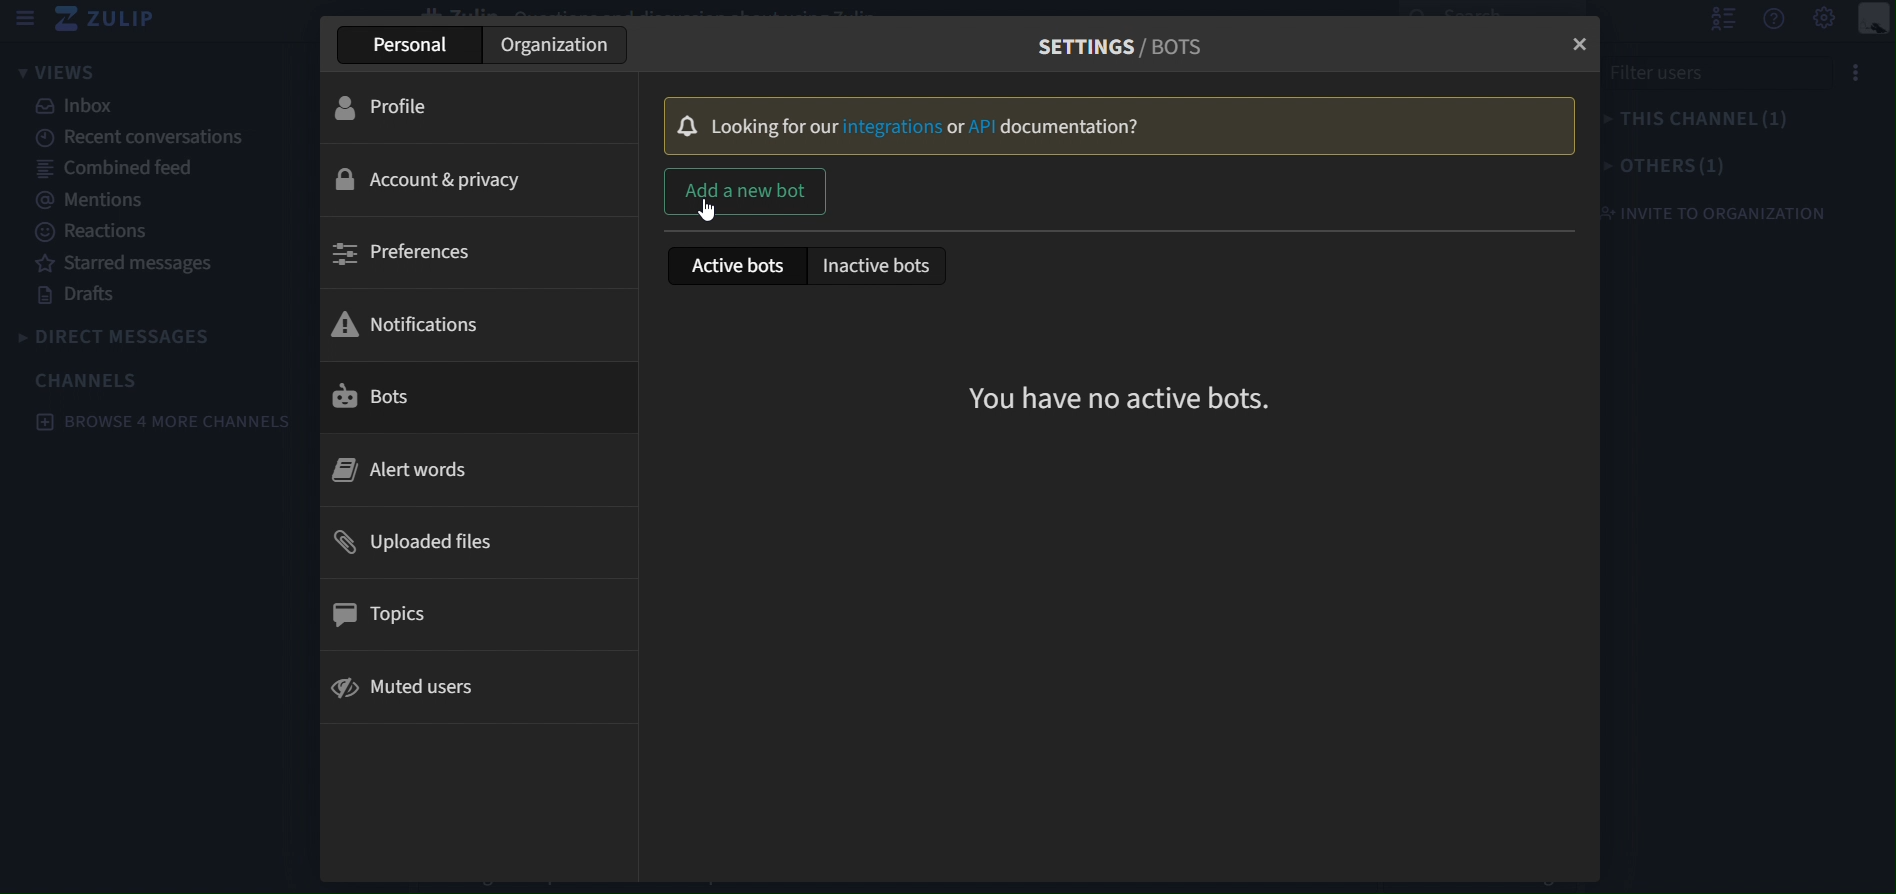 The image size is (1896, 894). Describe the element at coordinates (734, 266) in the screenshot. I see `active bots` at that location.